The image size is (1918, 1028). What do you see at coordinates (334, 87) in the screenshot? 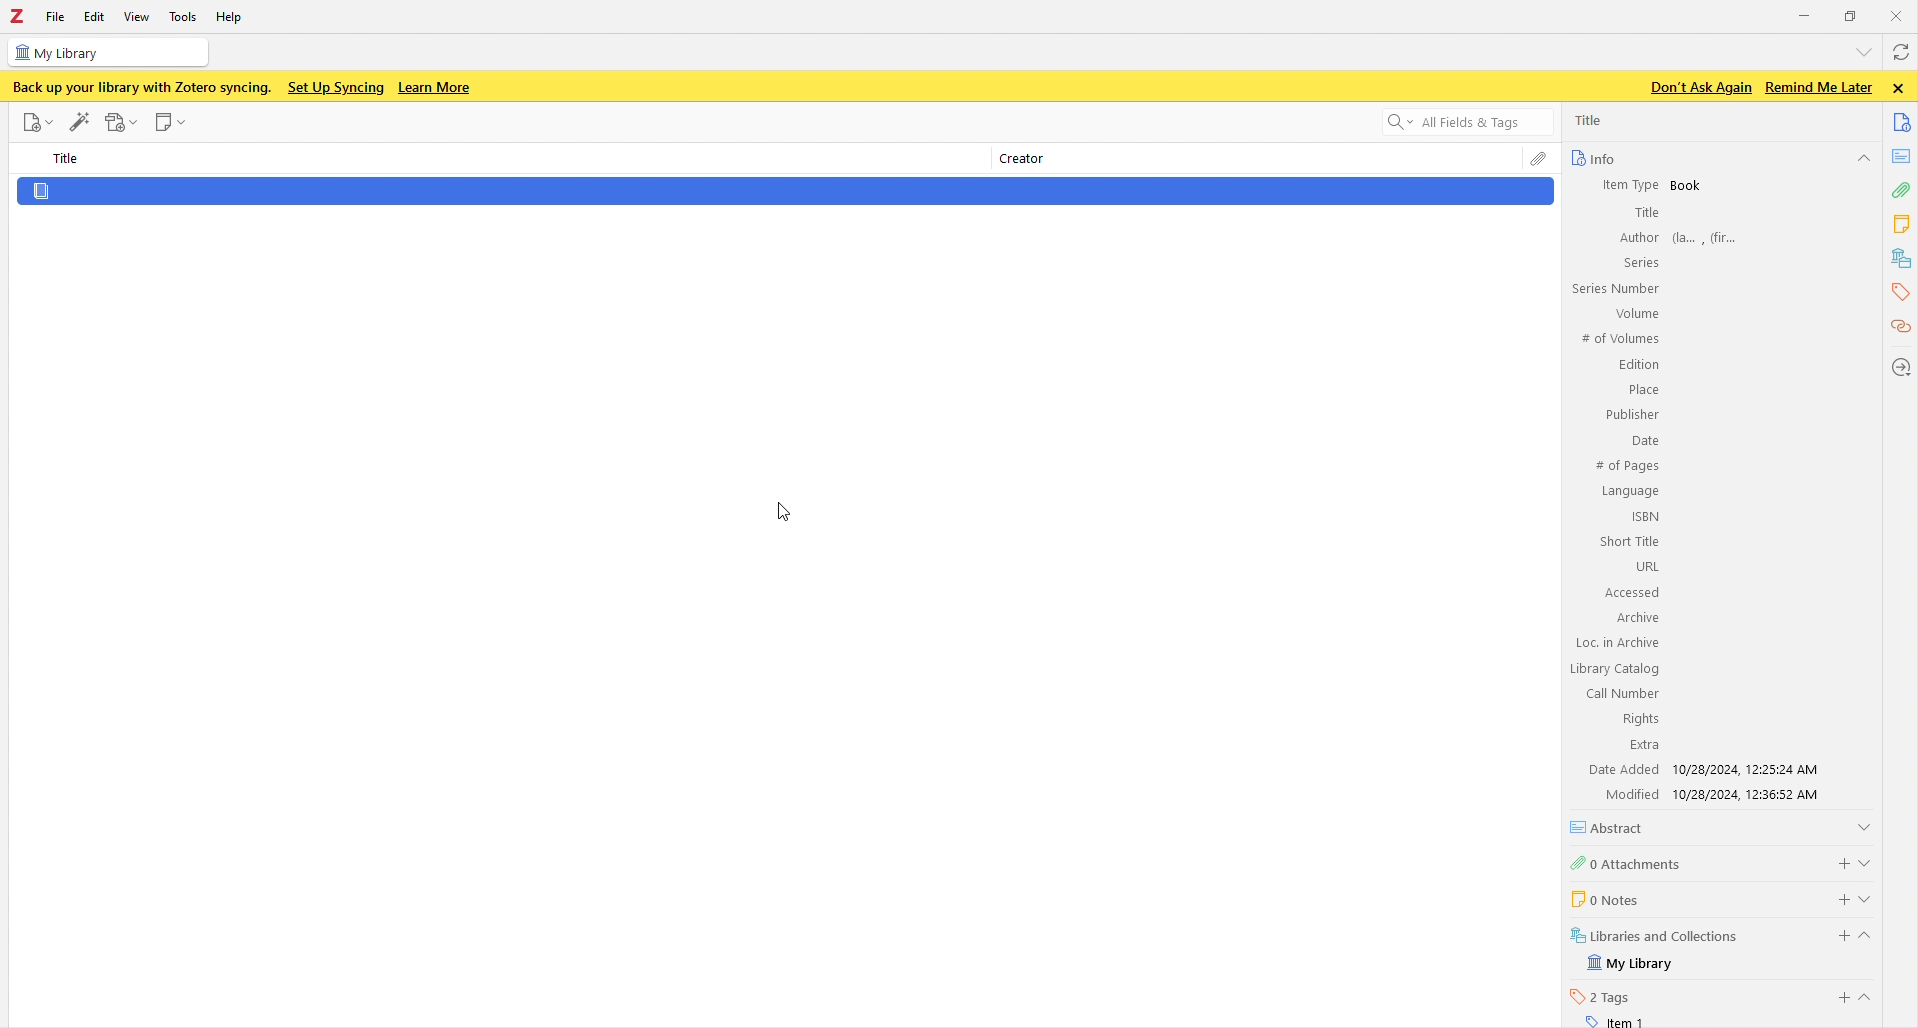
I see `Set Up Syncing` at bounding box center [334, 87].